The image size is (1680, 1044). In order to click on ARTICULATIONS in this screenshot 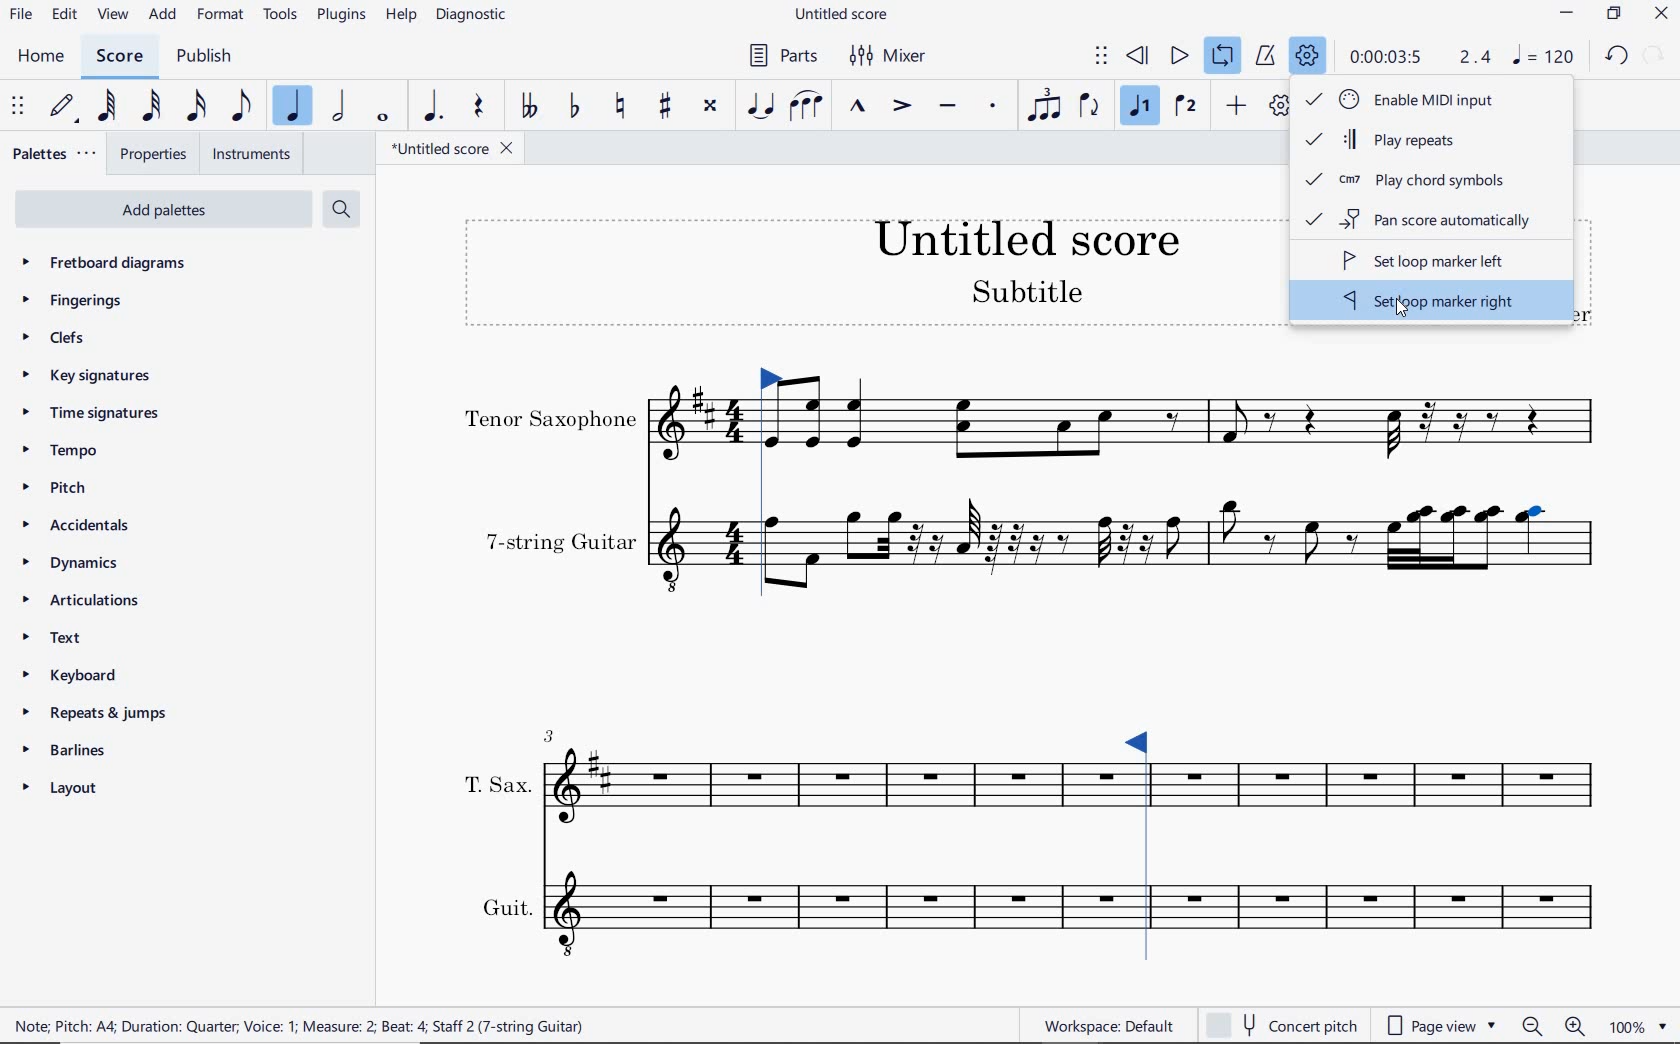, I will do `click(81, 600)`.